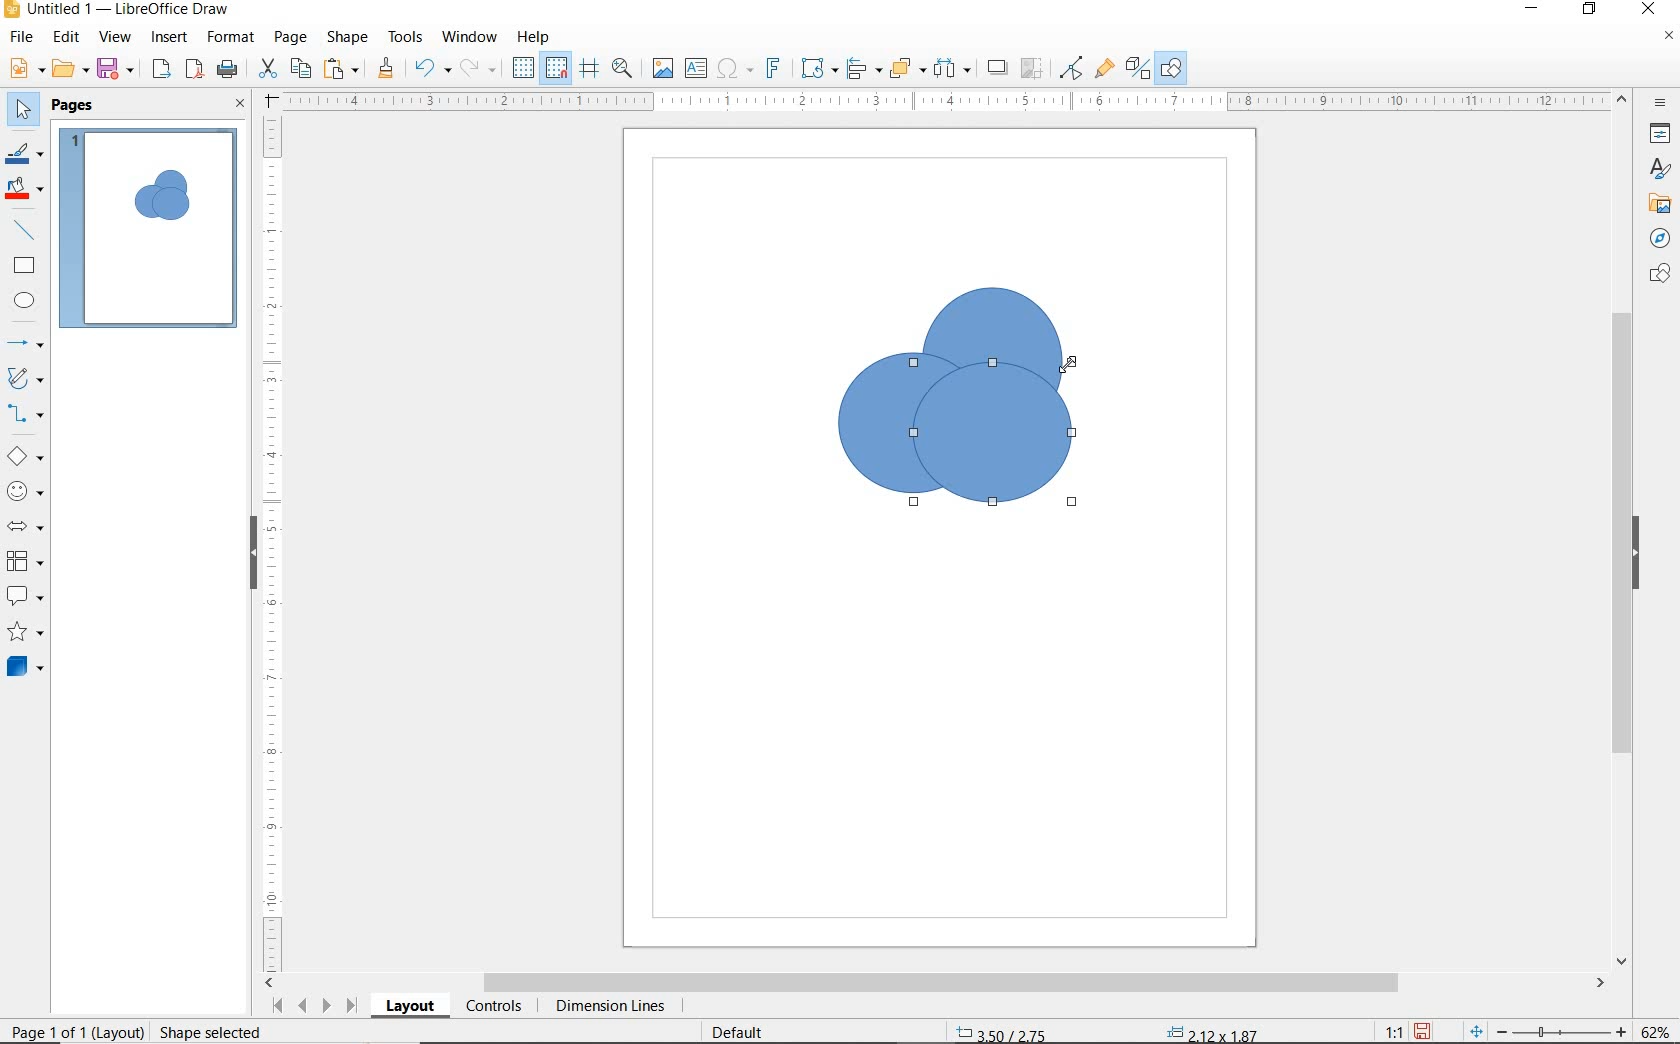 This screenshot has height=1044, width=1680. Describe the element at coordinates (1656, 283) in the screenshot. I see `CHATS` at that location.